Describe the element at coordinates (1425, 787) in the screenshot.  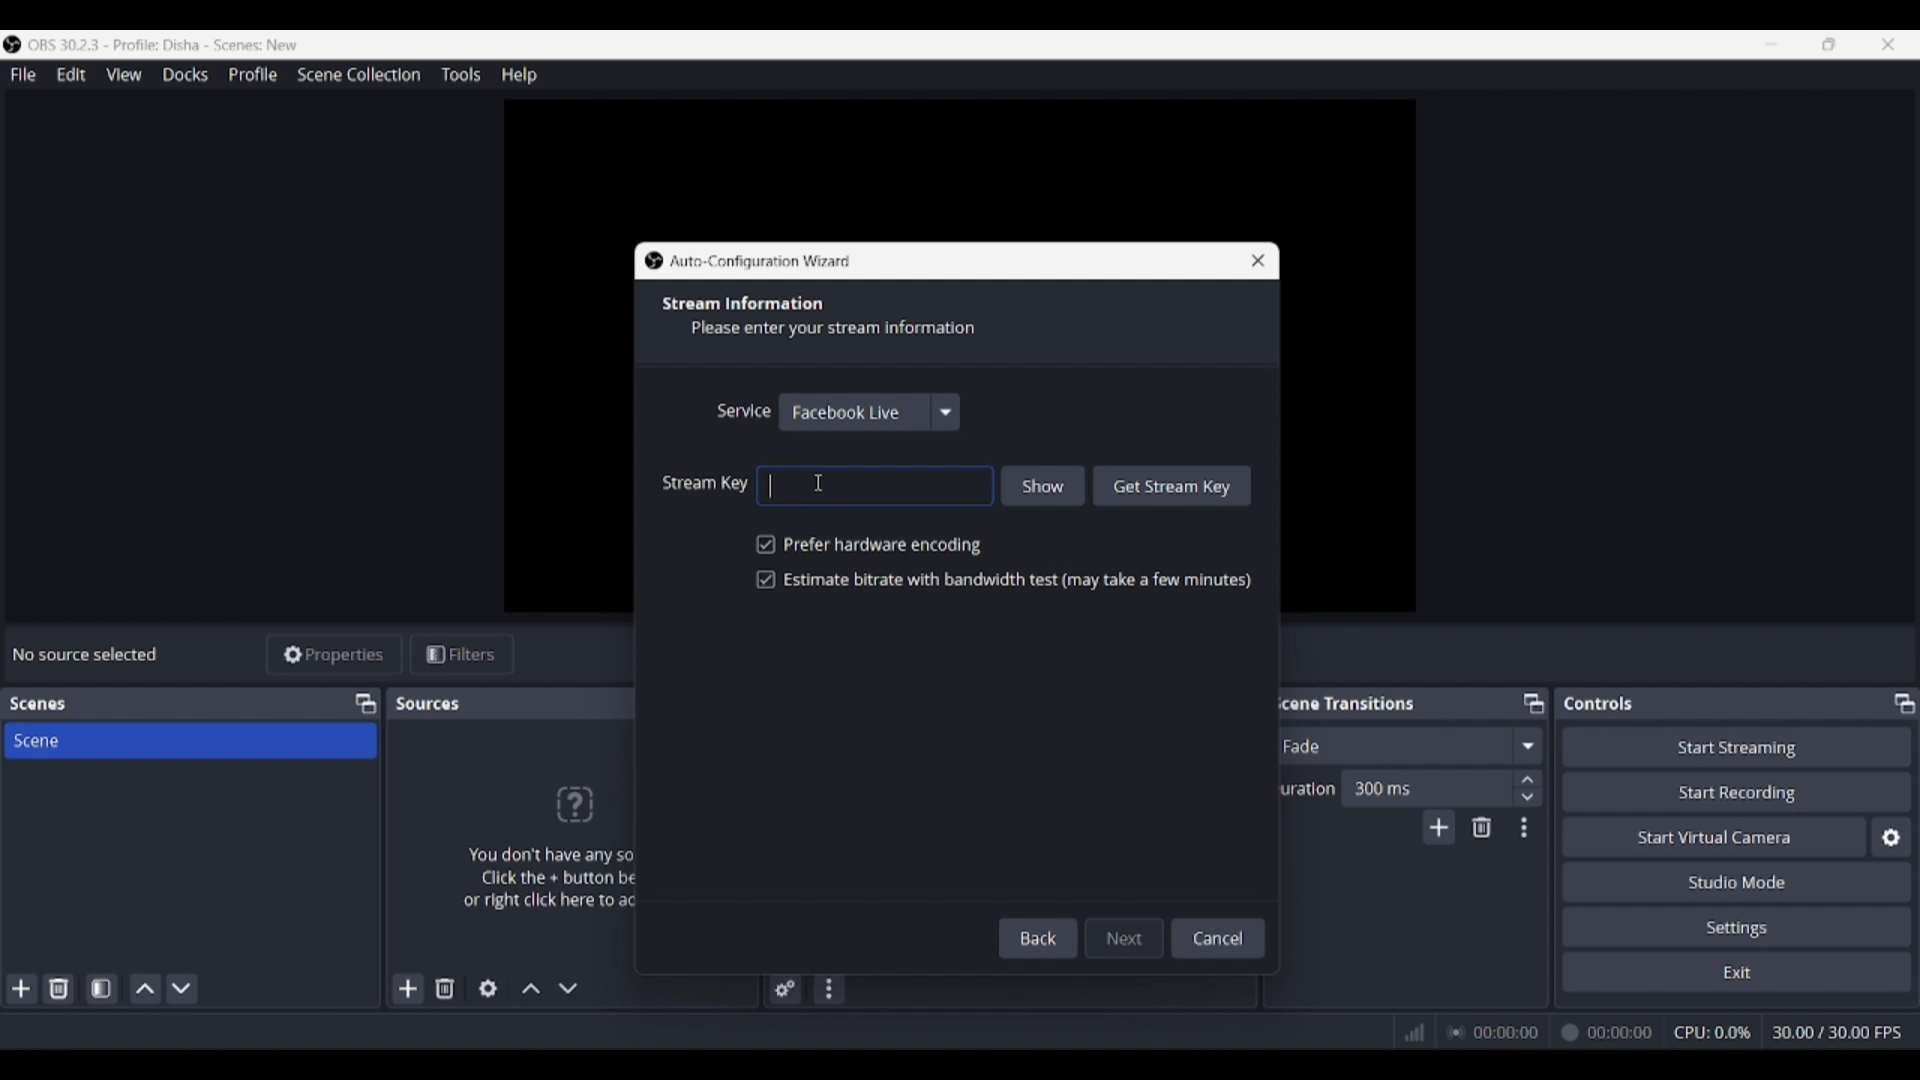
I see `Input duration` at that location.